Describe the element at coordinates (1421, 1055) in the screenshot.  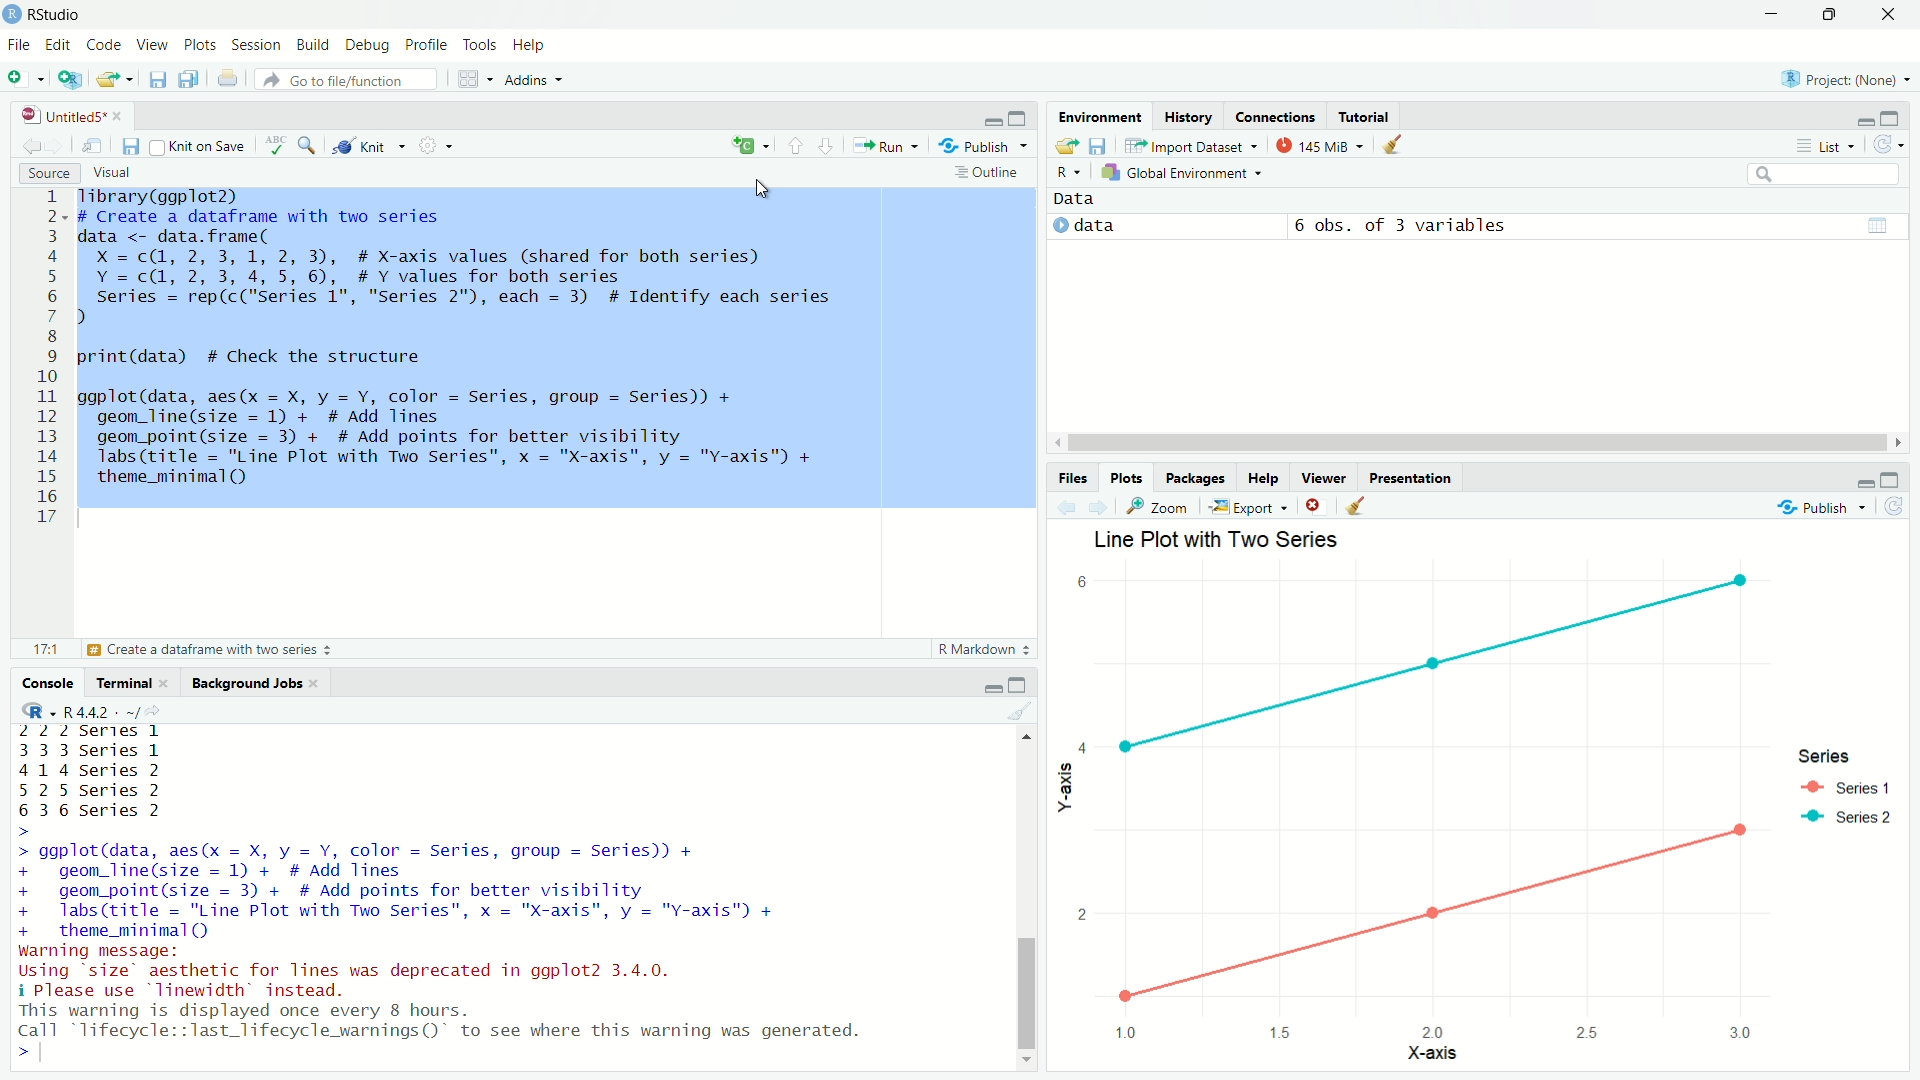
I see `X axis` at that location.